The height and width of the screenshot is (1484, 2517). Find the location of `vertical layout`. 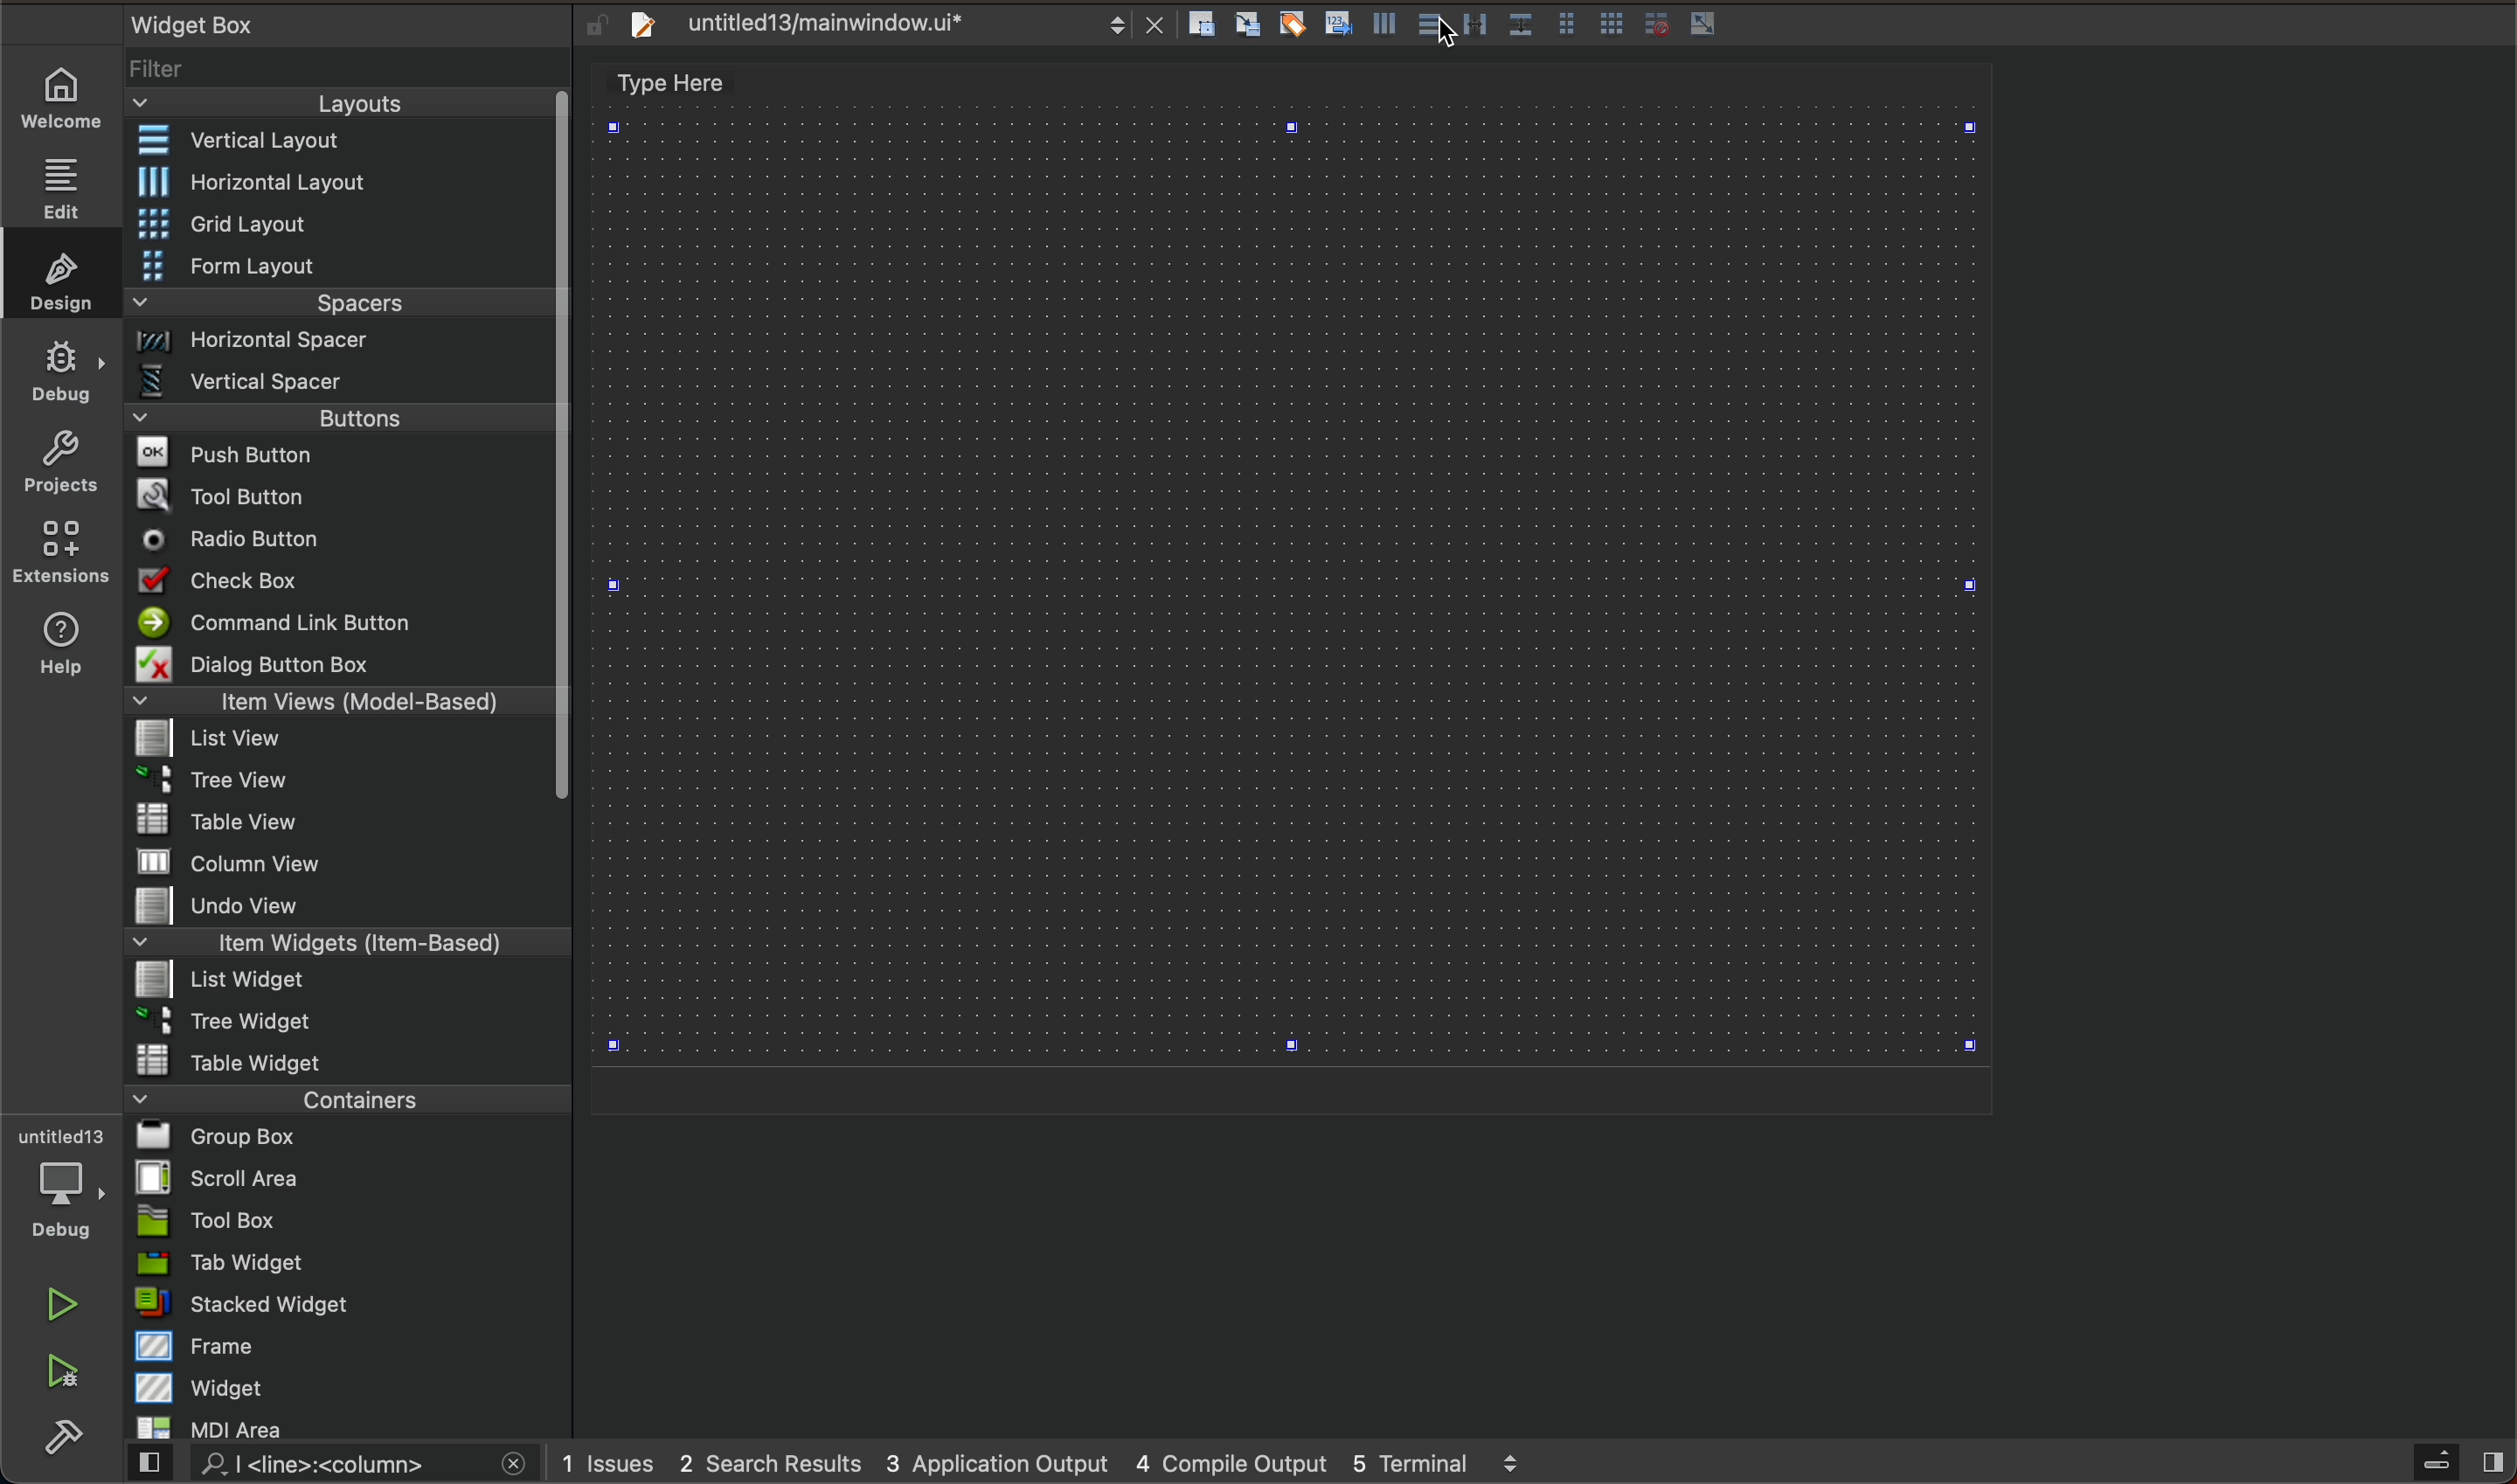

vertical layout is located at coordinates (1434, 29).